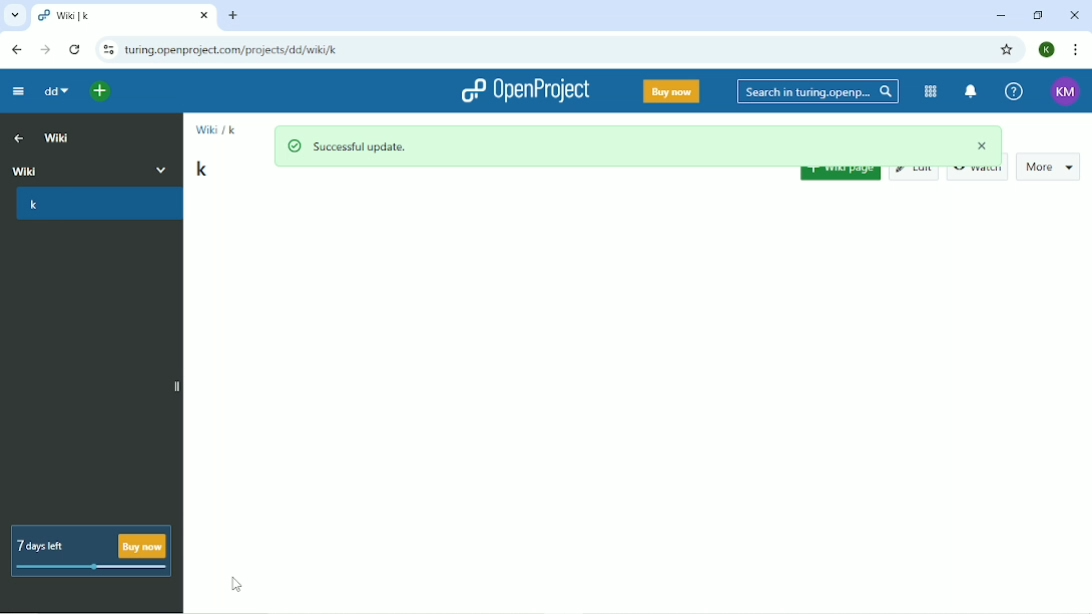 The width and height of the screenshot is (1092, 614). I want to click on k, so click(231, 130).